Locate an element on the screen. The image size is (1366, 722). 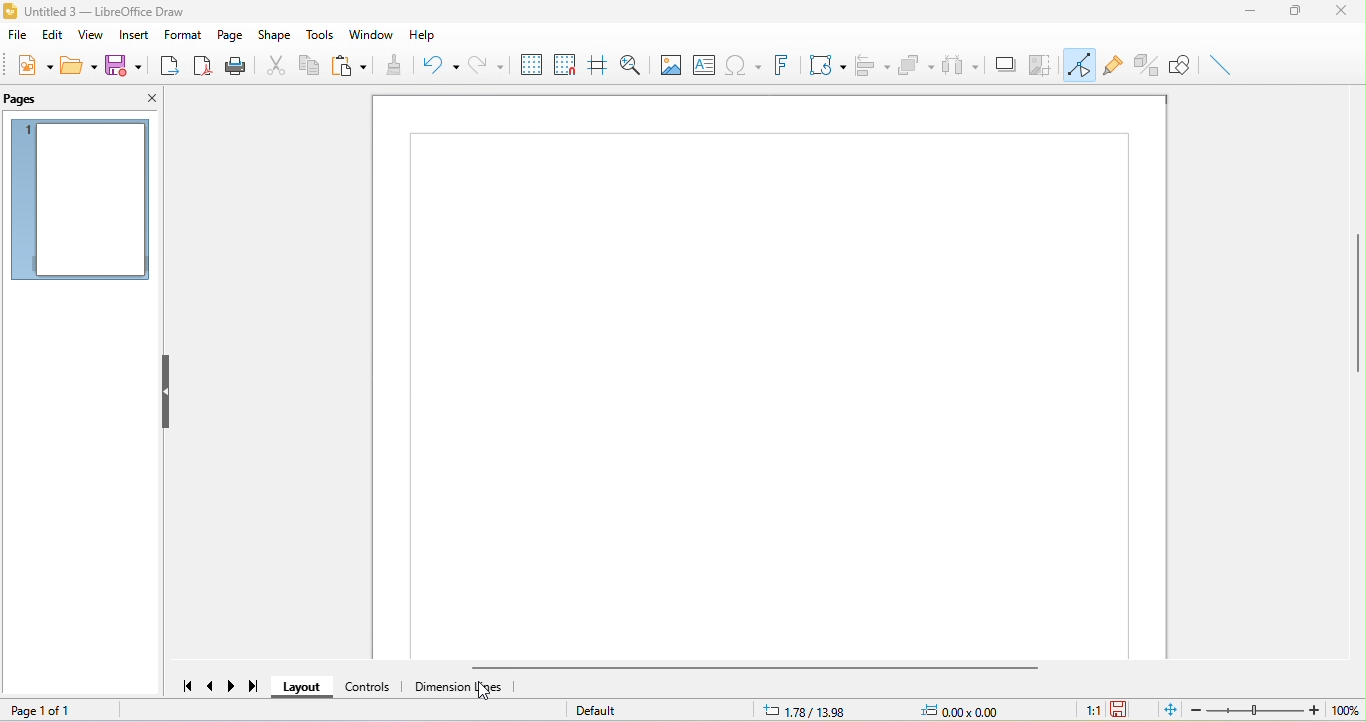
title is located at coordinates (108, 10).